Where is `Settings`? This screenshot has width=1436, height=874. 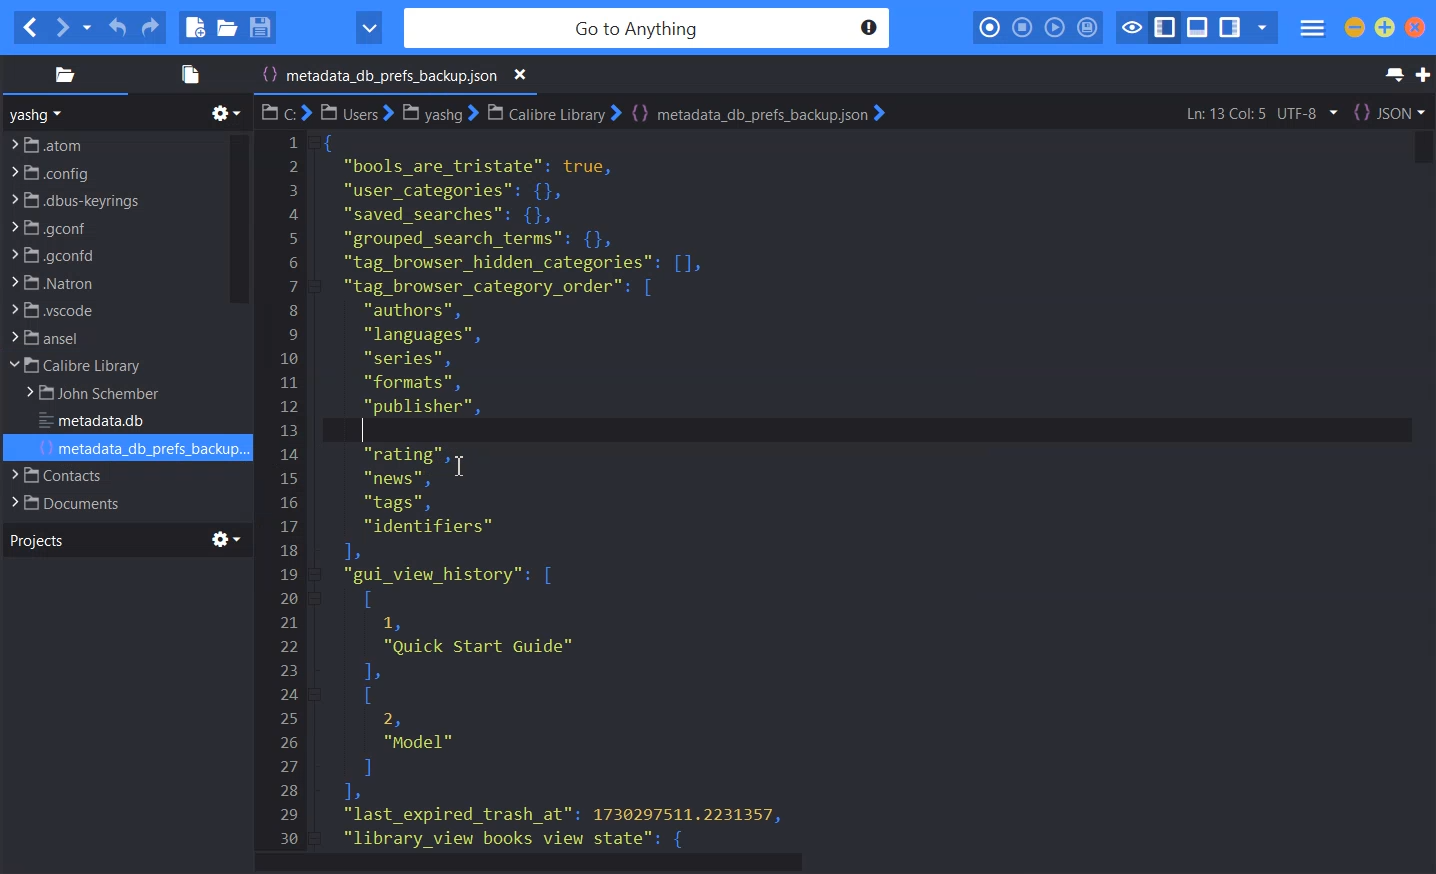 Settings is located at coordinates (227, 539).